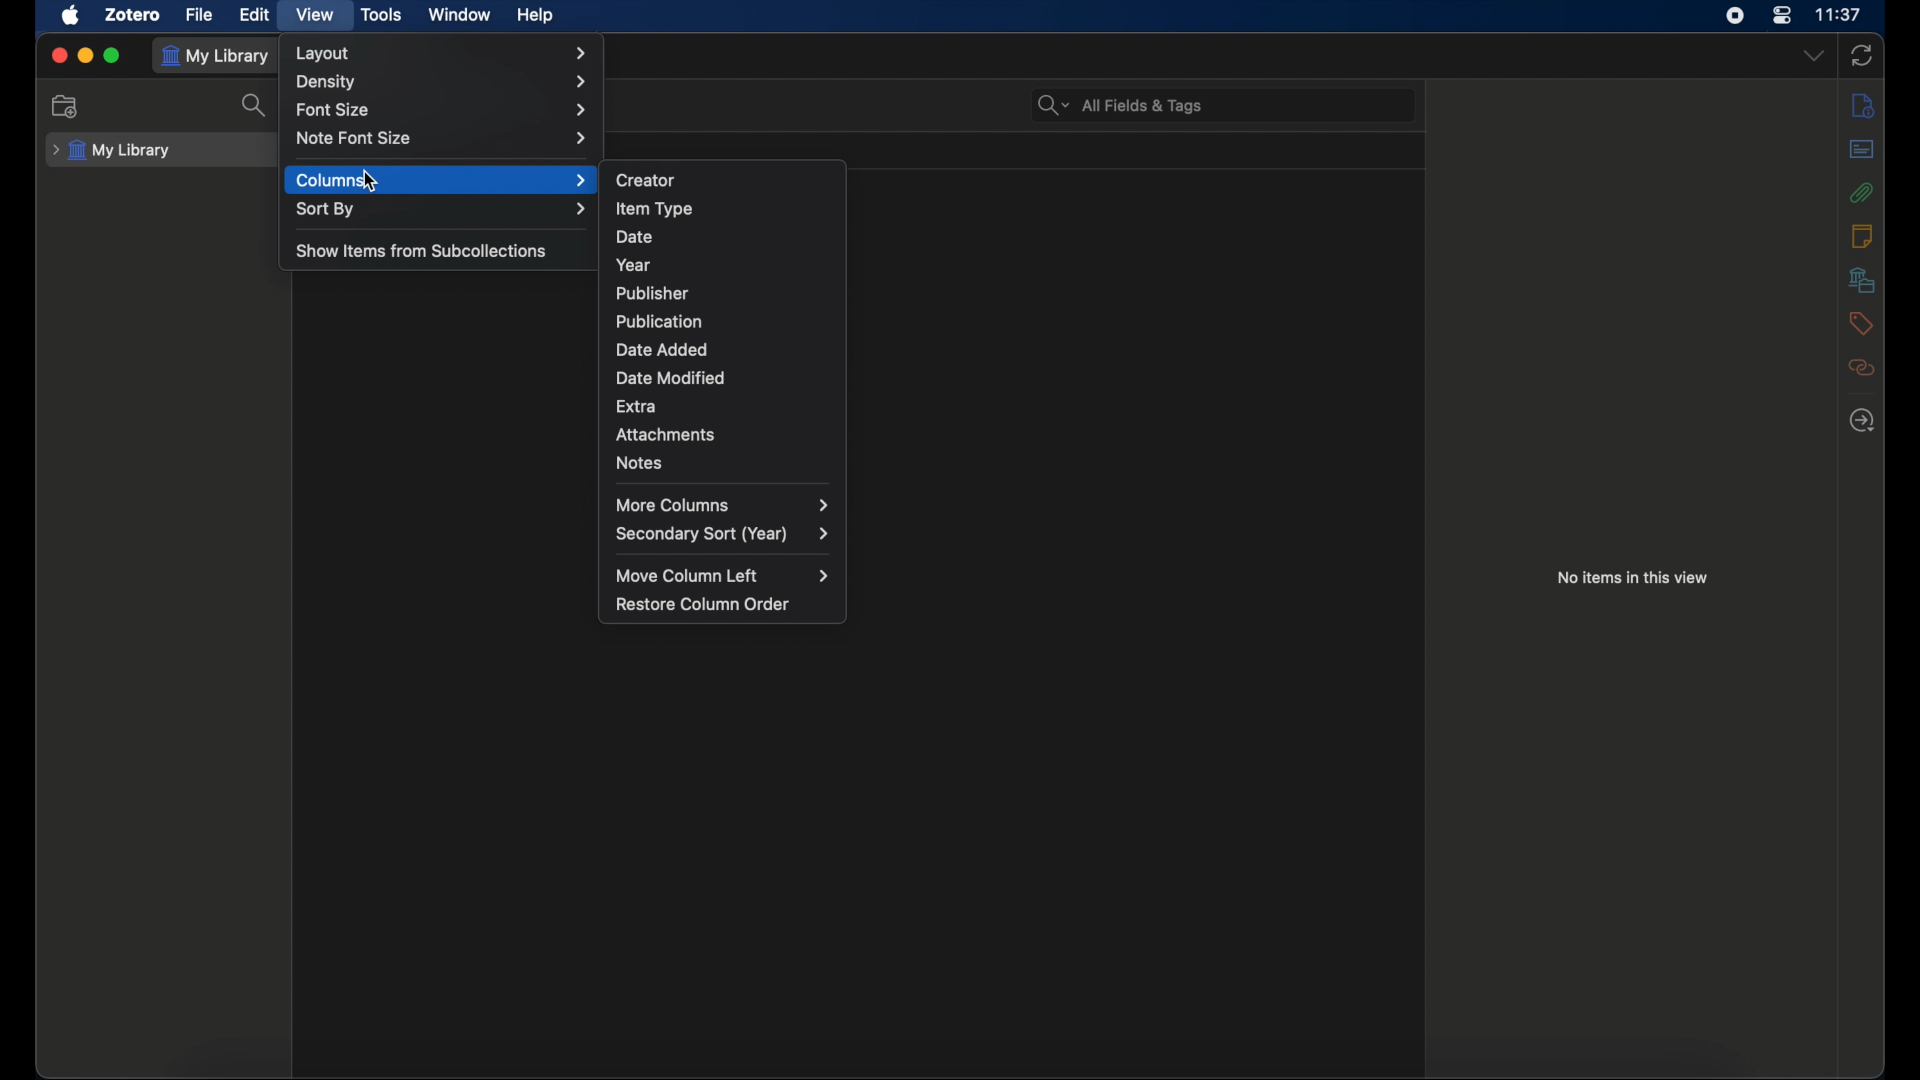 This screenshot has width=1920, height=1080. I want to click on notes, so click(640, 462).